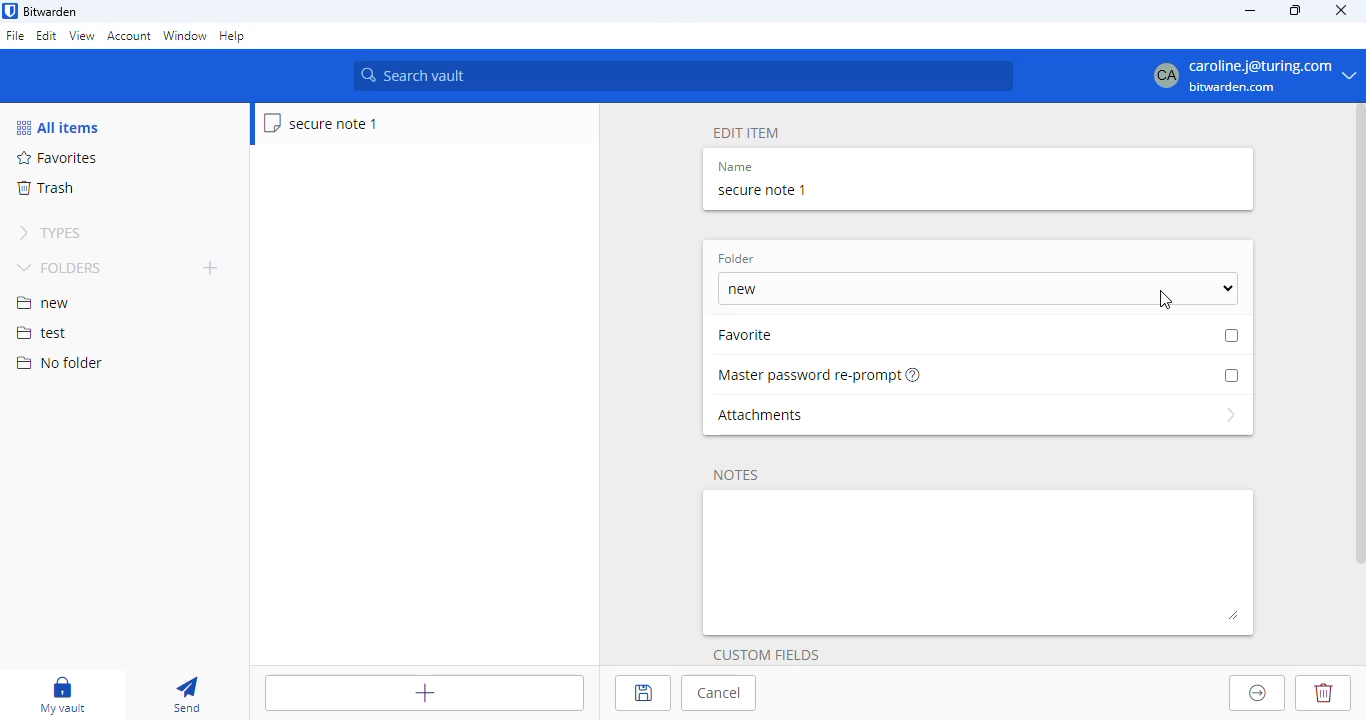  I want to click on cursor, so click(1165, 300).